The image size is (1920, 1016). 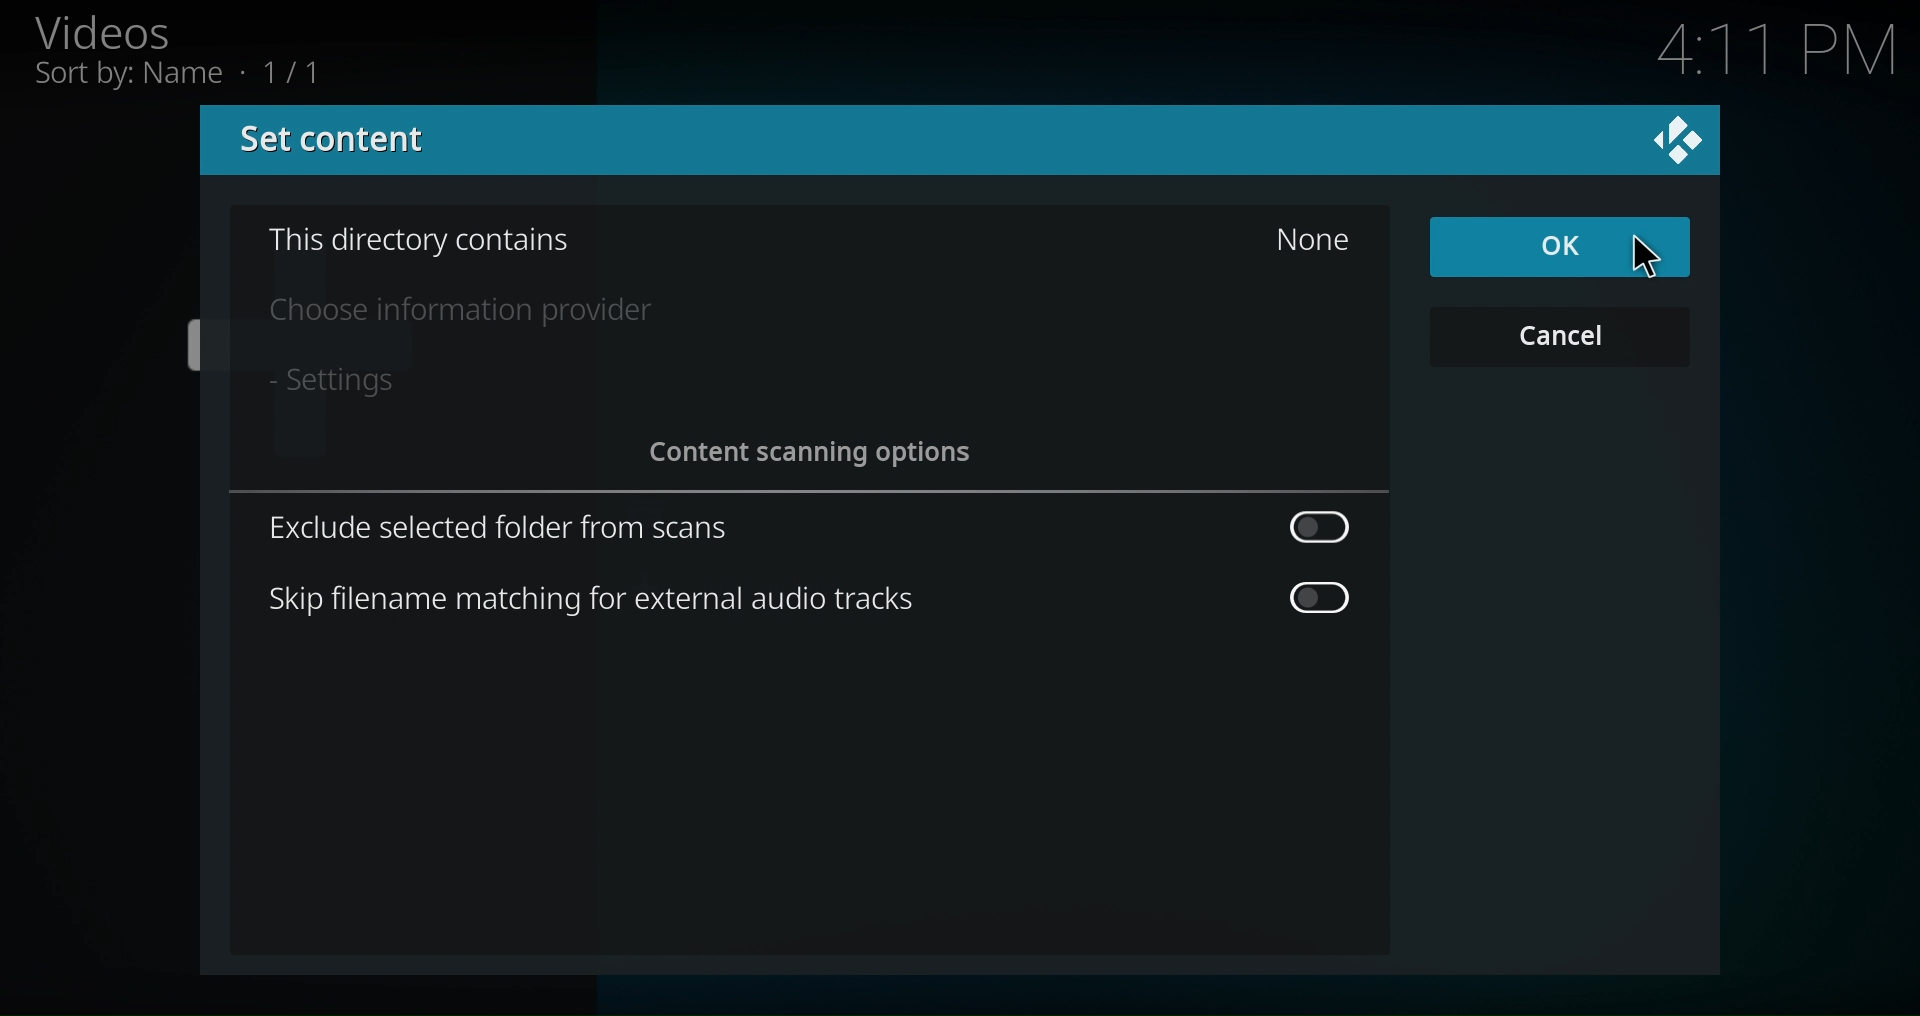 What do you see at coordinates (341, 135) in the screenshot?
I see `Set Content` at bounding box center [341, 135].